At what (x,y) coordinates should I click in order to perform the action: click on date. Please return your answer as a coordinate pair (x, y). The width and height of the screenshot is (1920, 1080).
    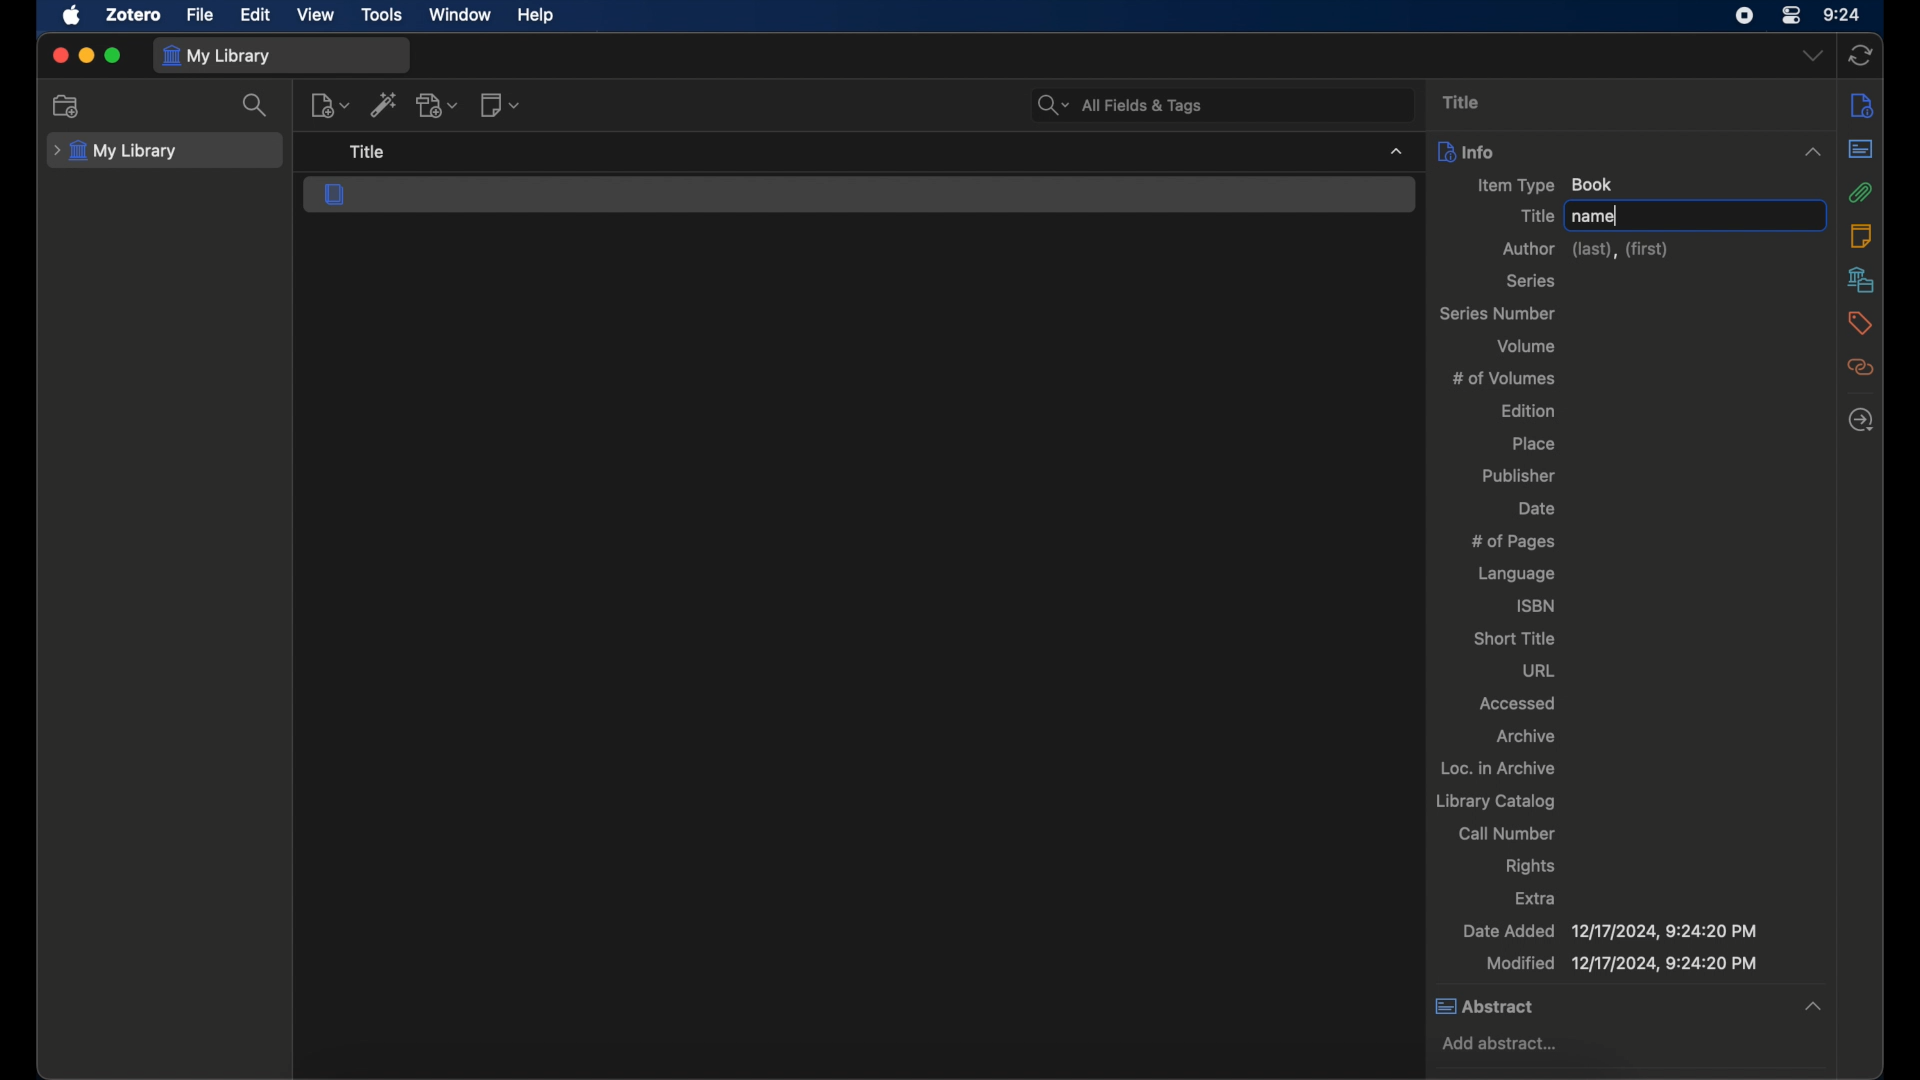
    Looking at the image, I should click on (1536, 507).